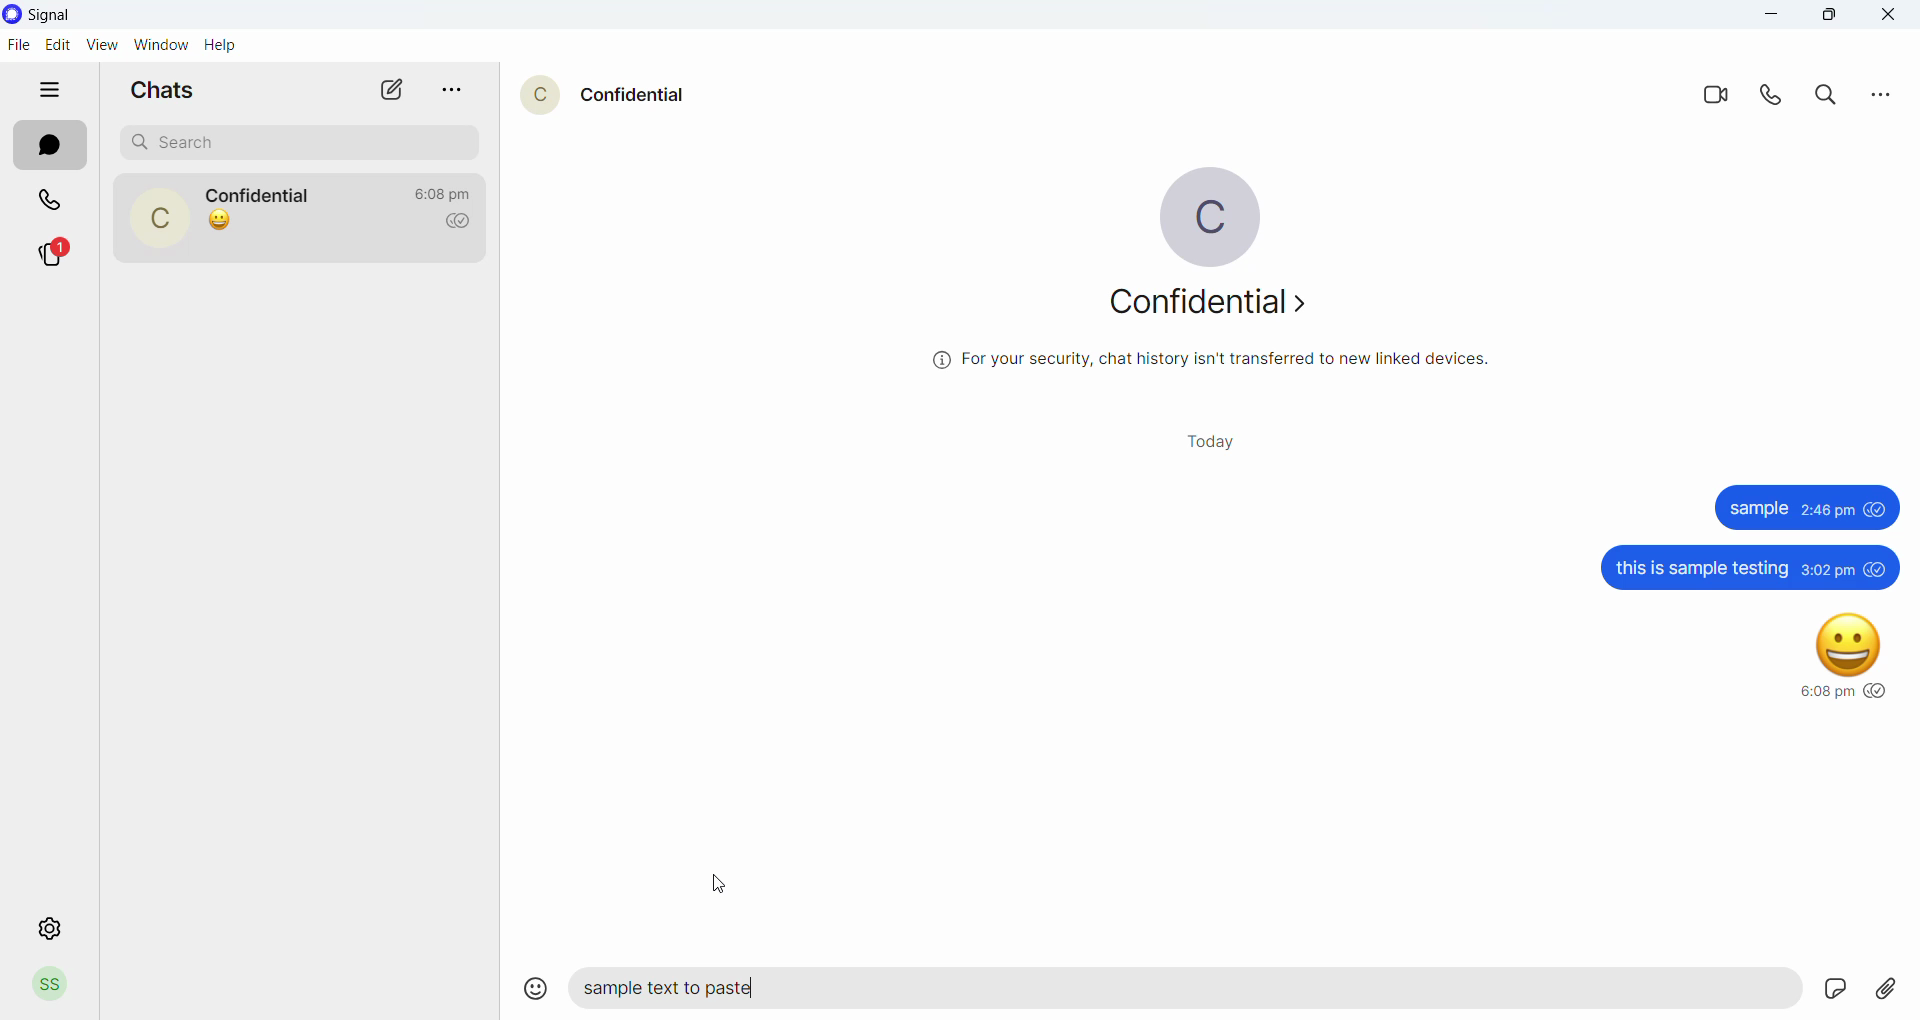  What do you see at coordinates (164, 45) in the screenshot?
I see `window` at bounding box center [164, 45].